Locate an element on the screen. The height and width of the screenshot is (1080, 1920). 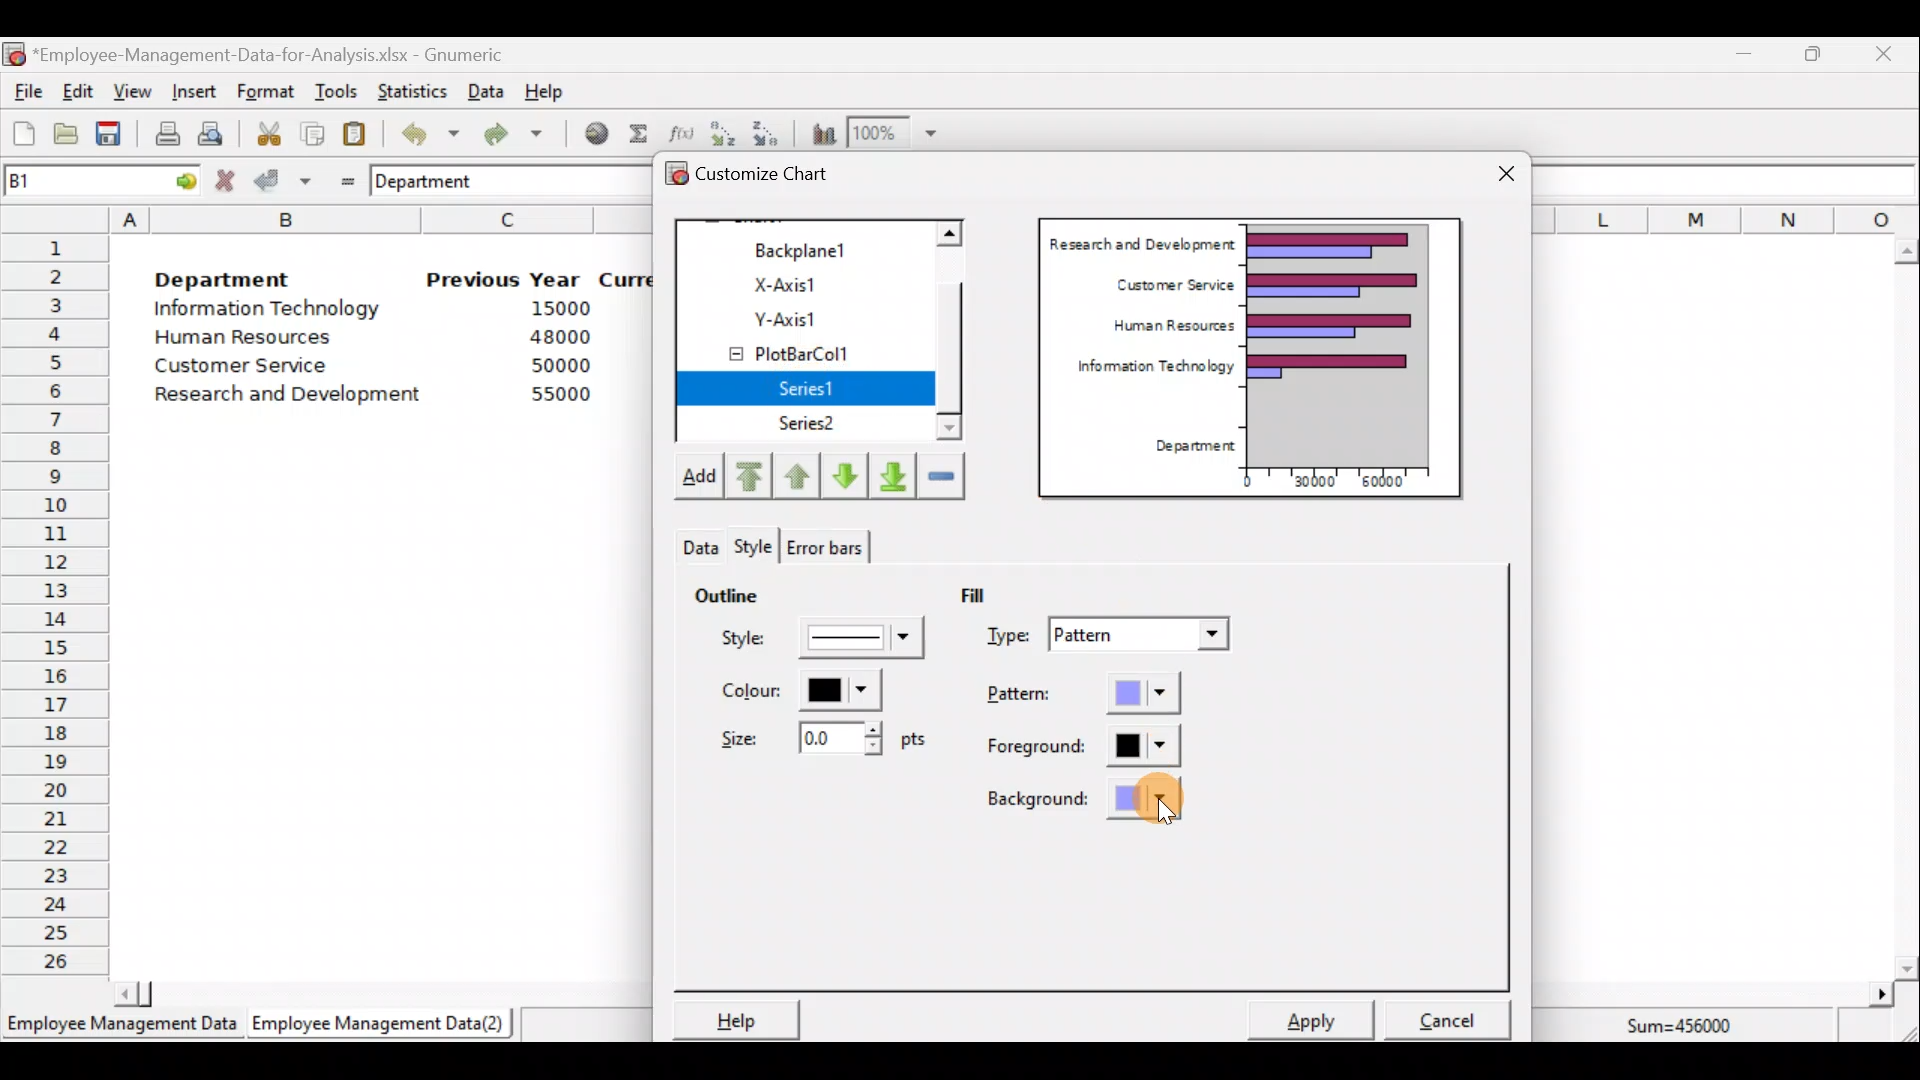
15000 is located at coordinates (553, 307).